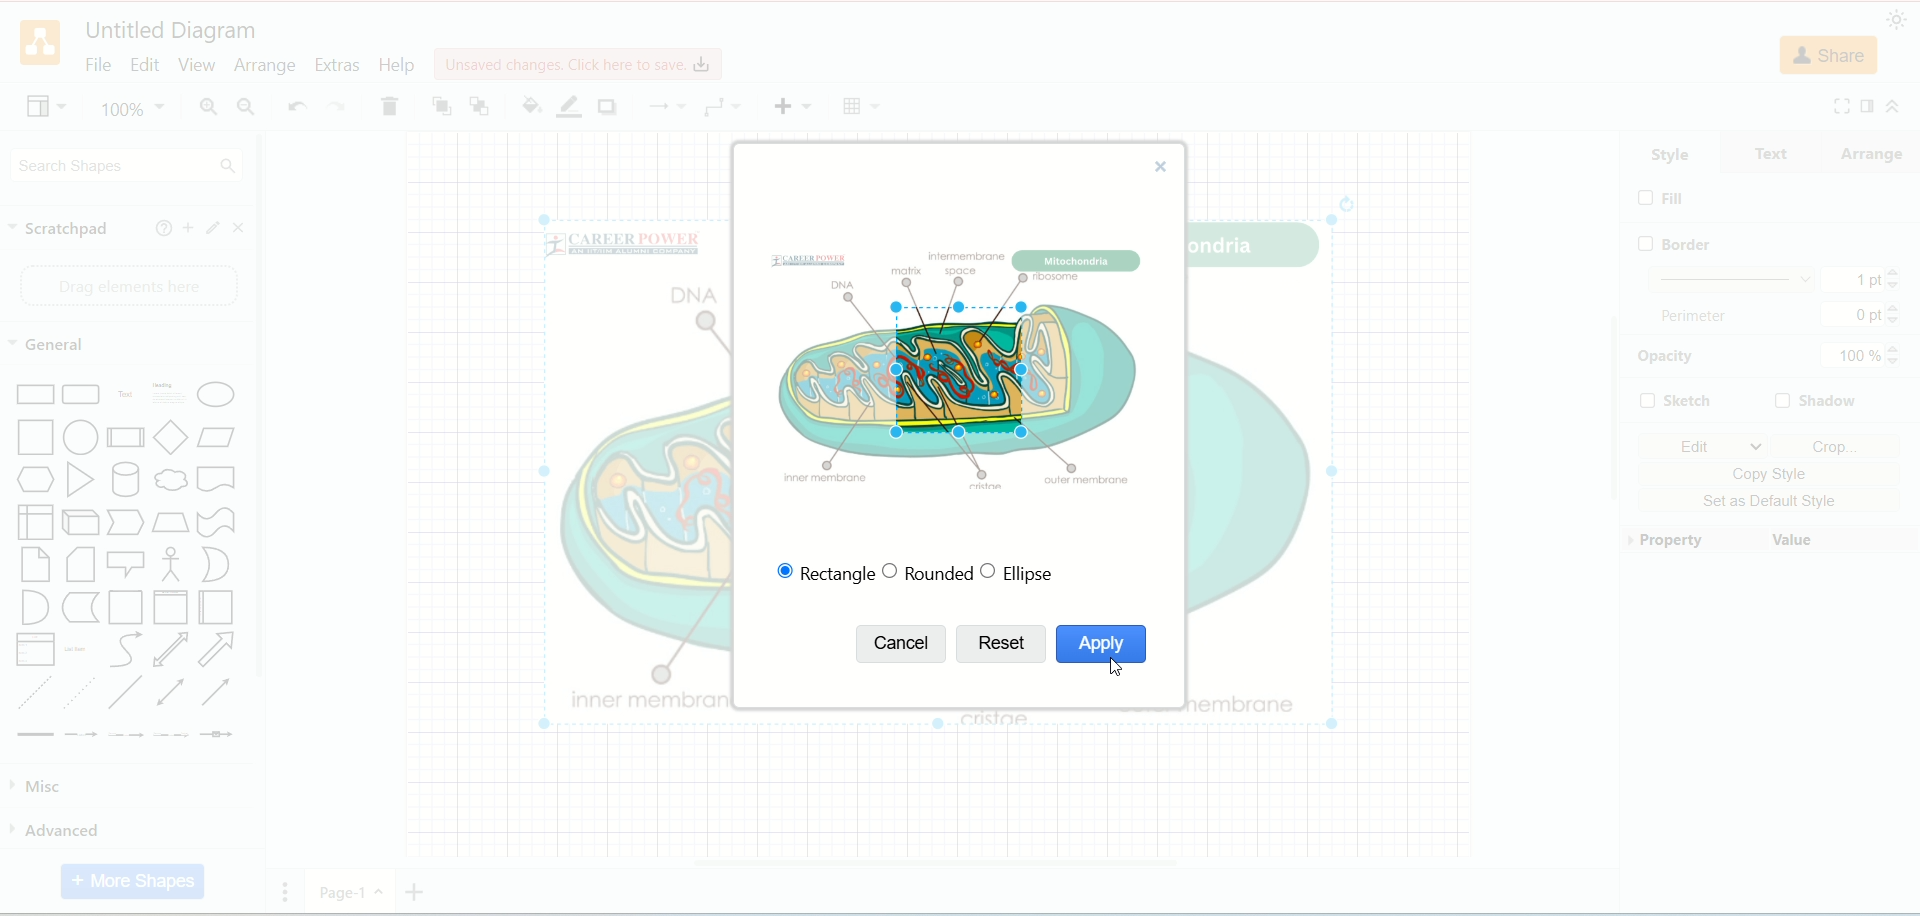 This screenshot has width=1920, height=916. I want to click on Internal Document, so click(35, 523).